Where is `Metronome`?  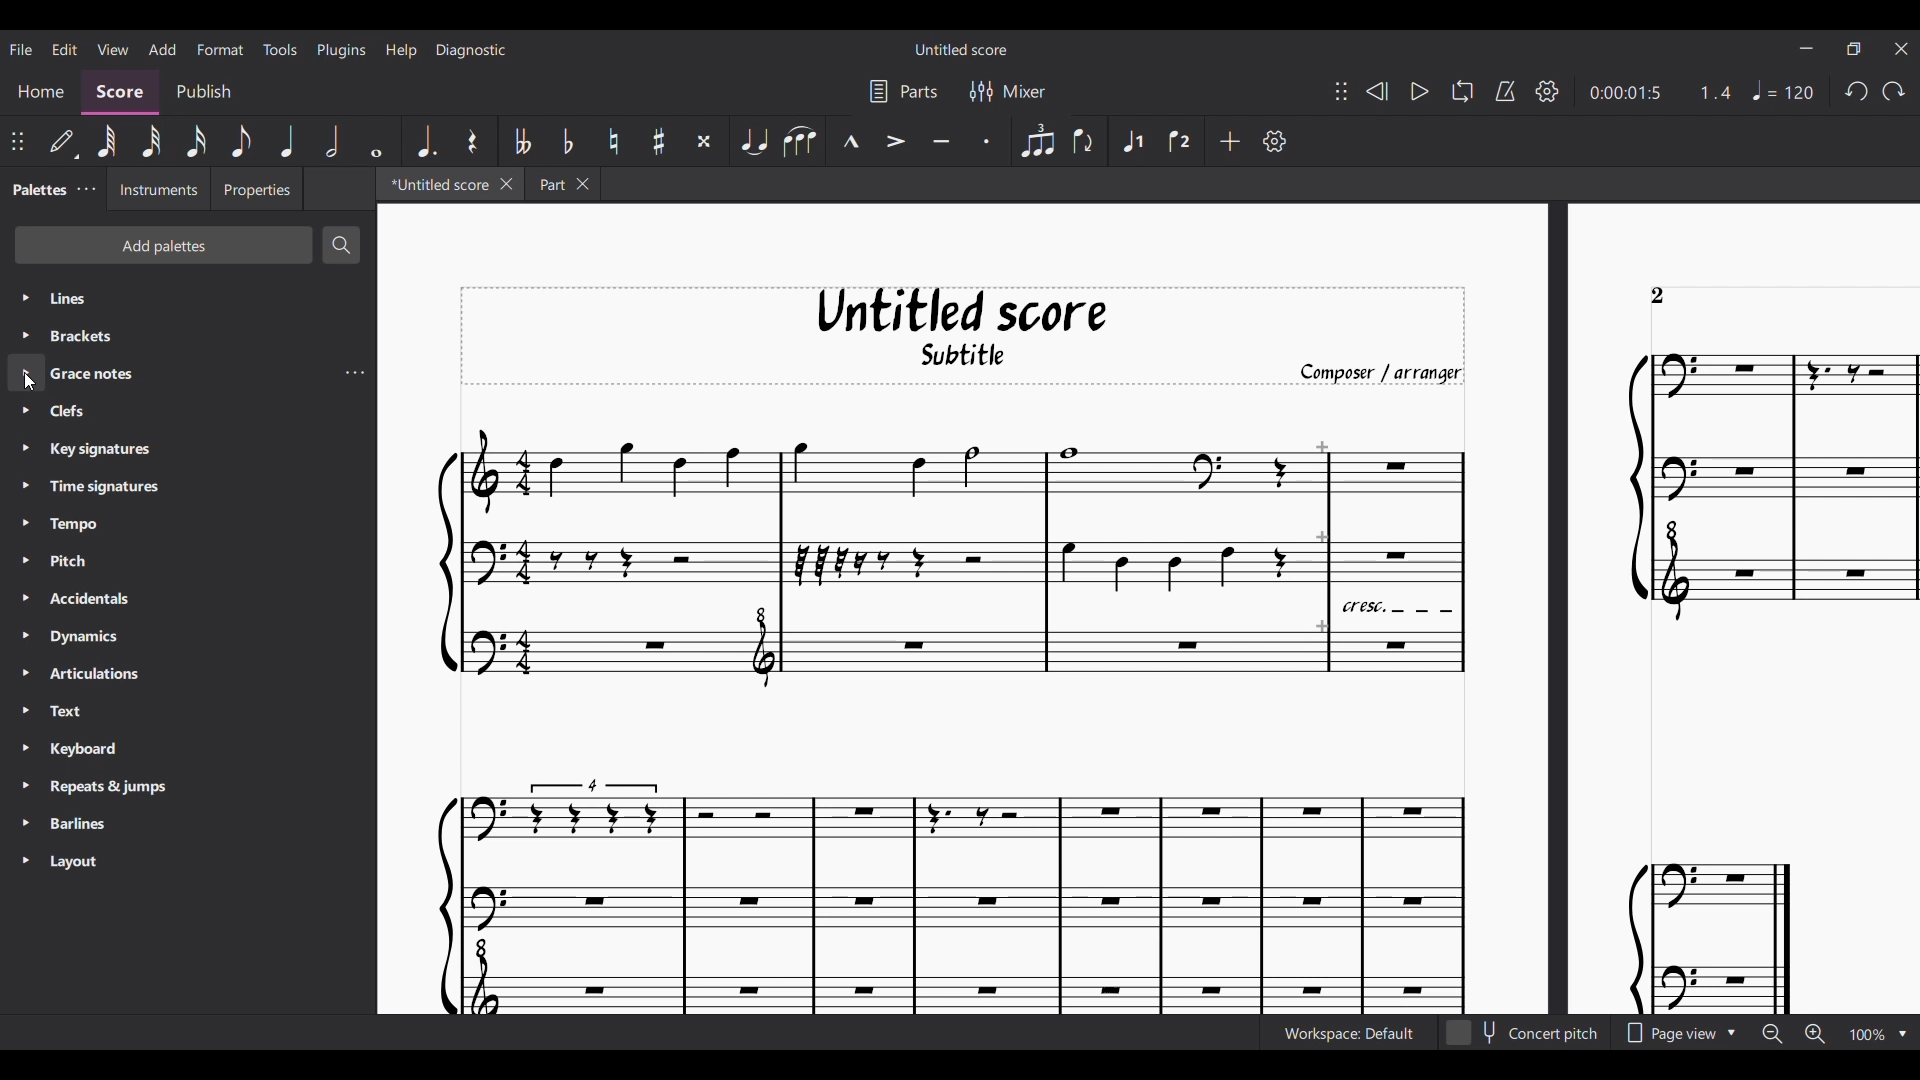 Metronome is located at coordinates (1505, 91).